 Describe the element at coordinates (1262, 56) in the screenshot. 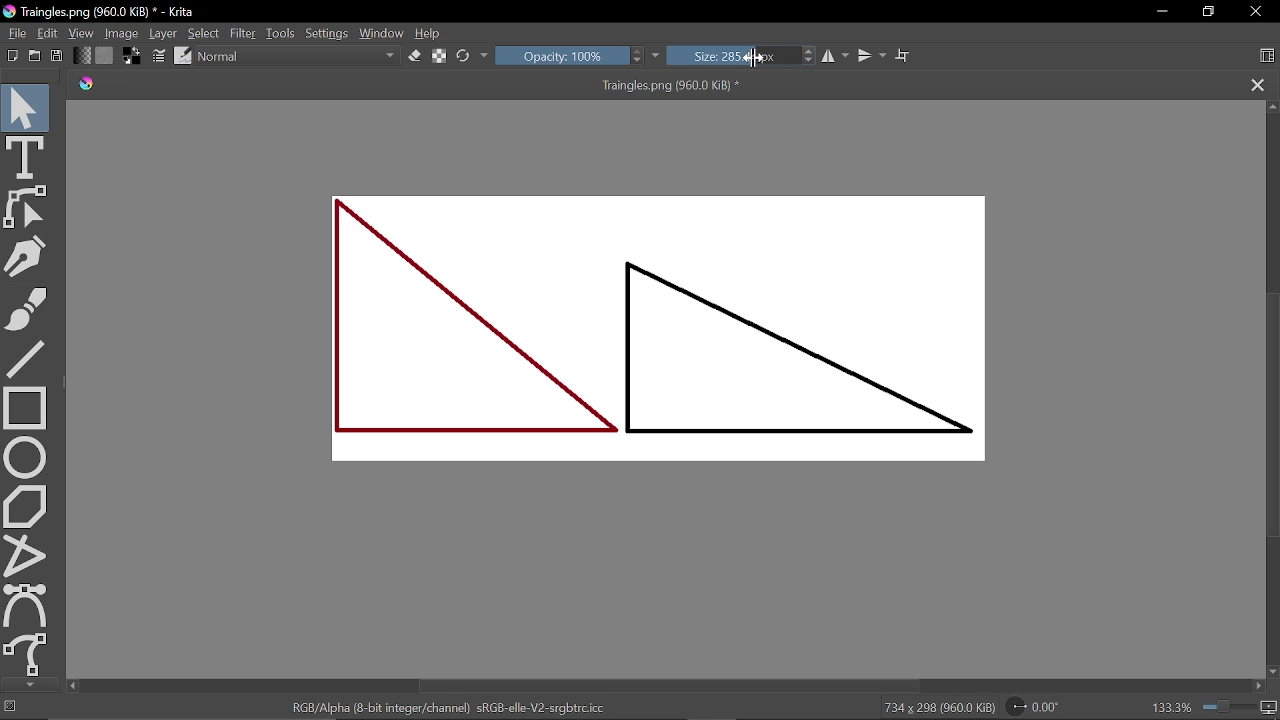

I see `Choose workspace` at that location.